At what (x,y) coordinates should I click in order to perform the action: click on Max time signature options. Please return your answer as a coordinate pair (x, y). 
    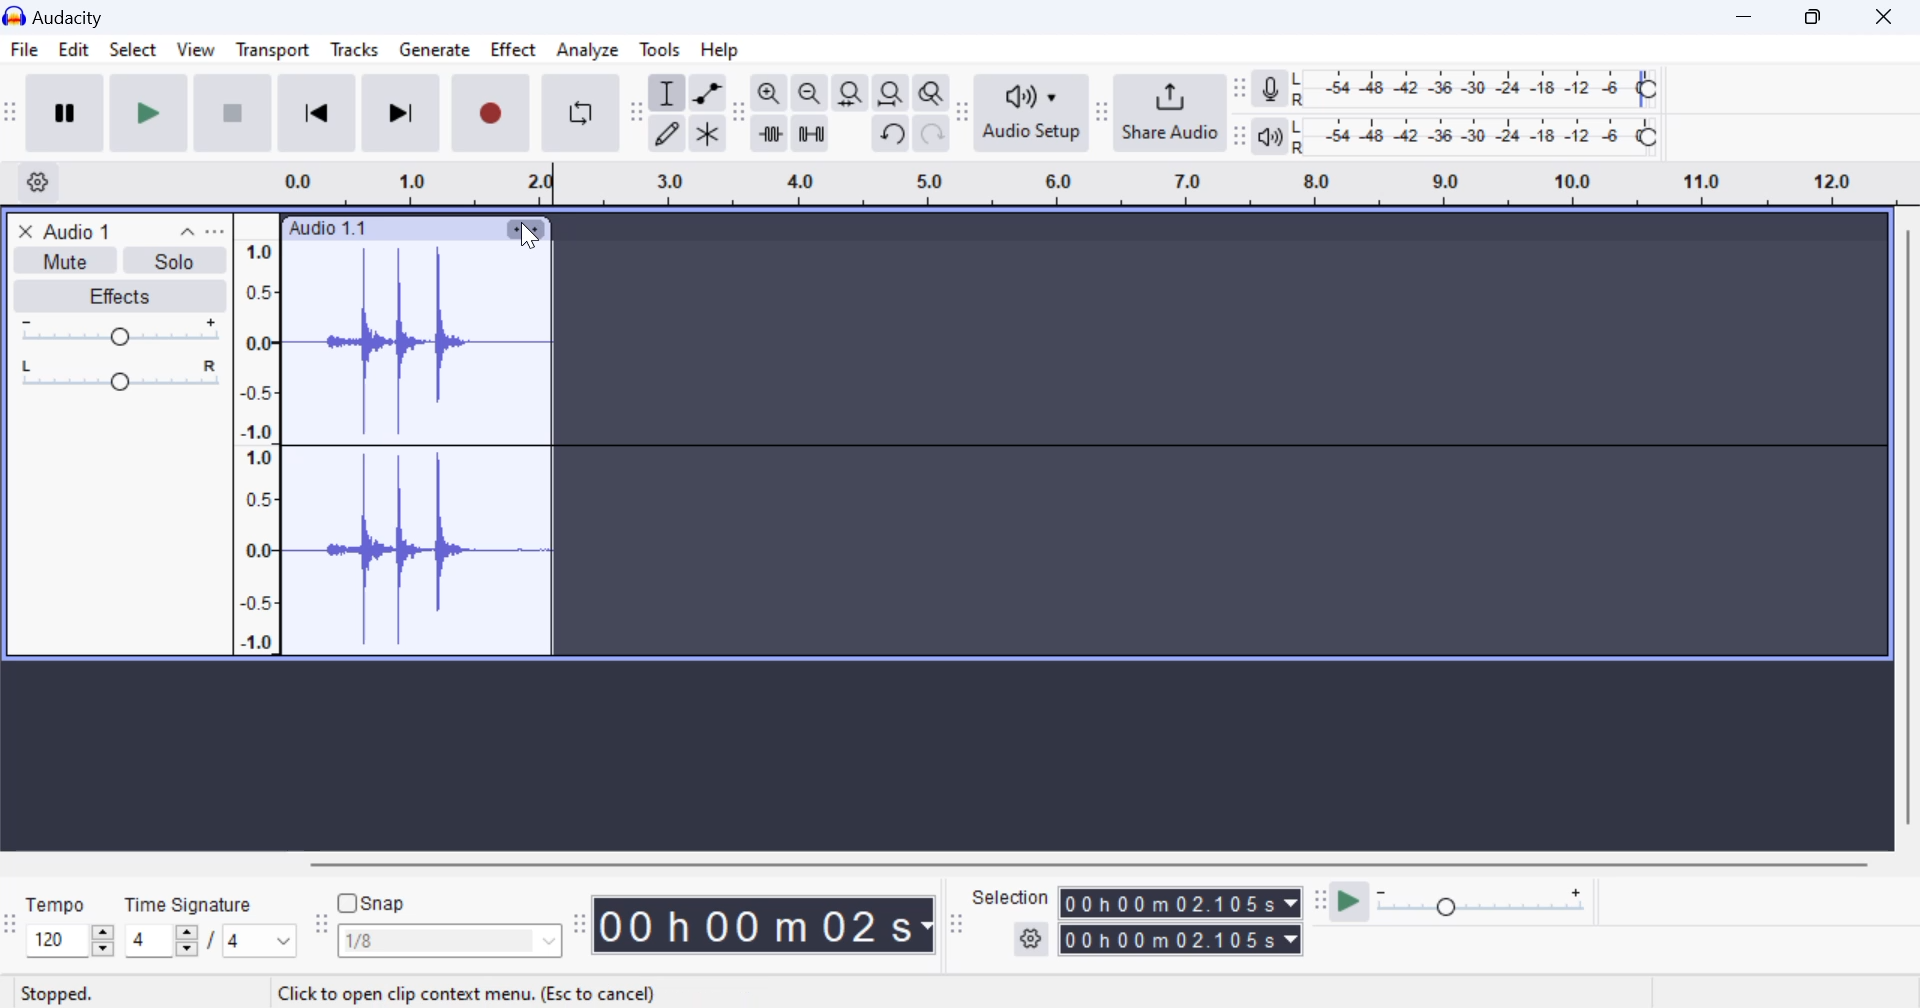
    Looking at the image, I should click on (260, 942).